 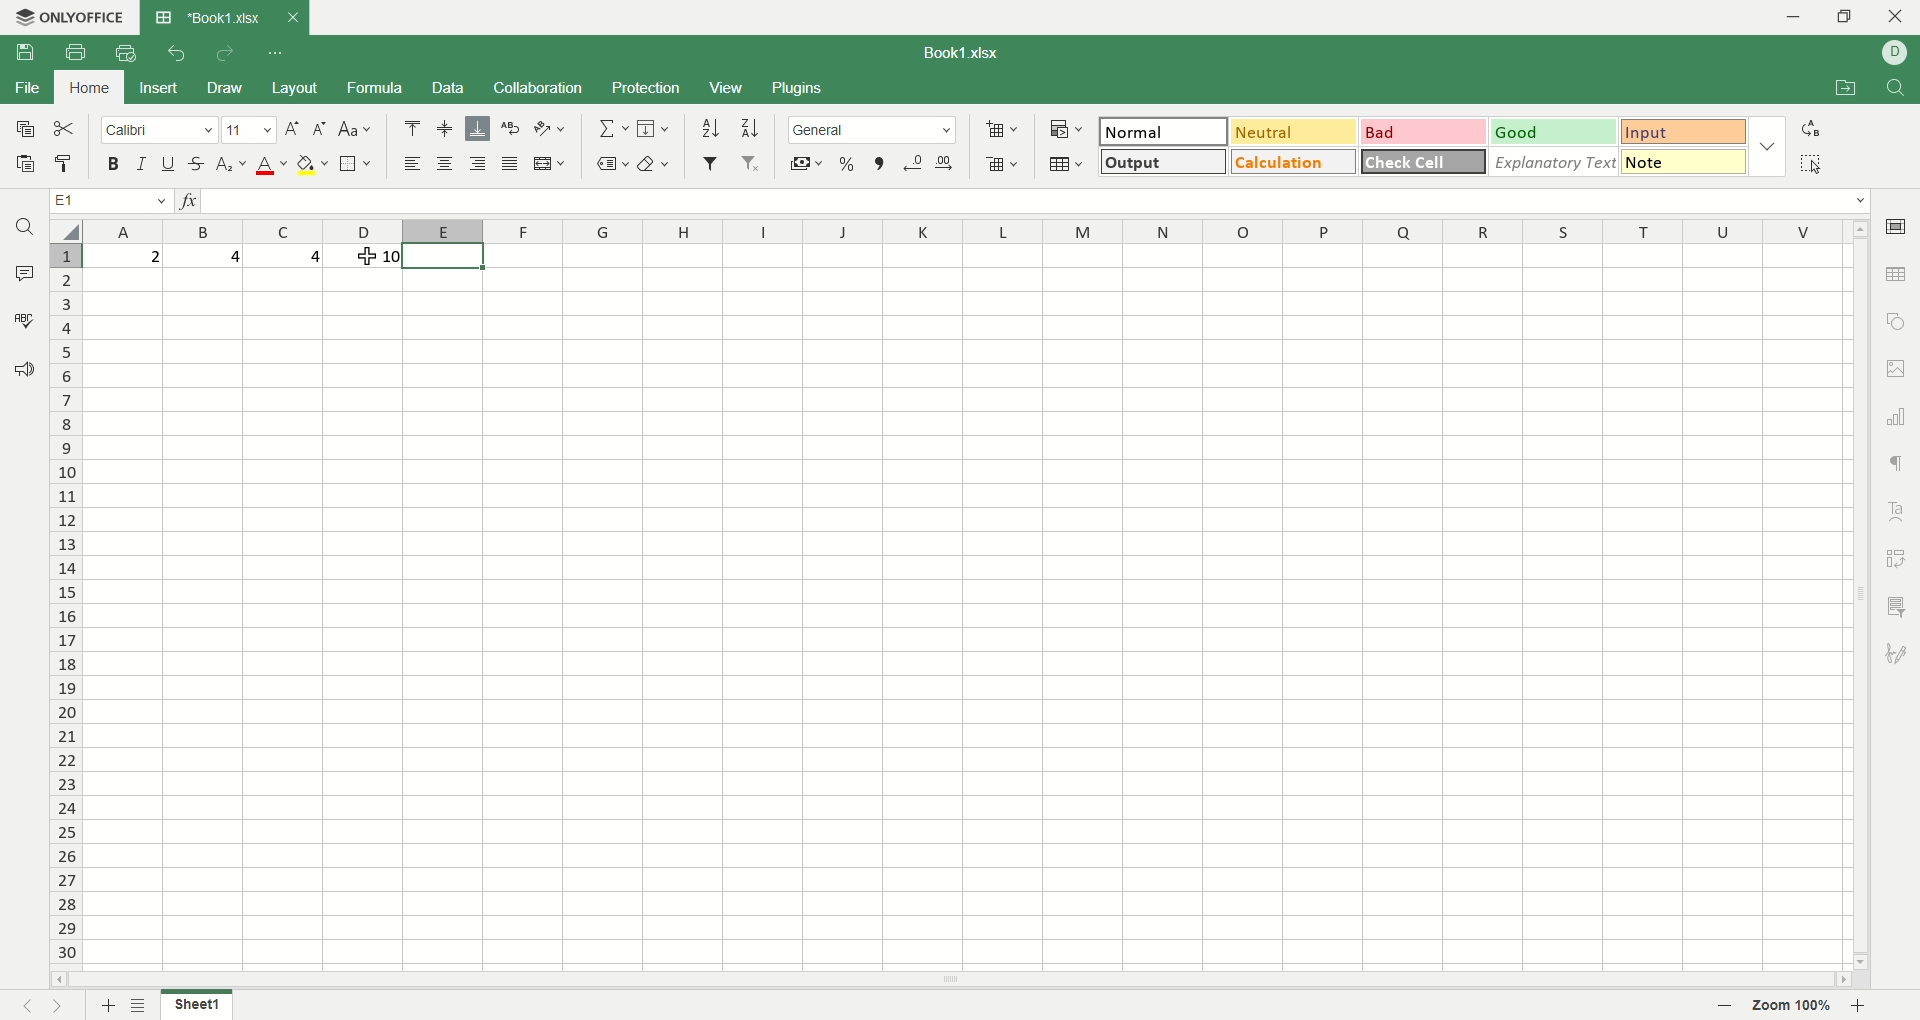 What do you see at coordinates (58, 1006) in the screenshot?
I see `next sheet` at bounding box center [58, 1006].